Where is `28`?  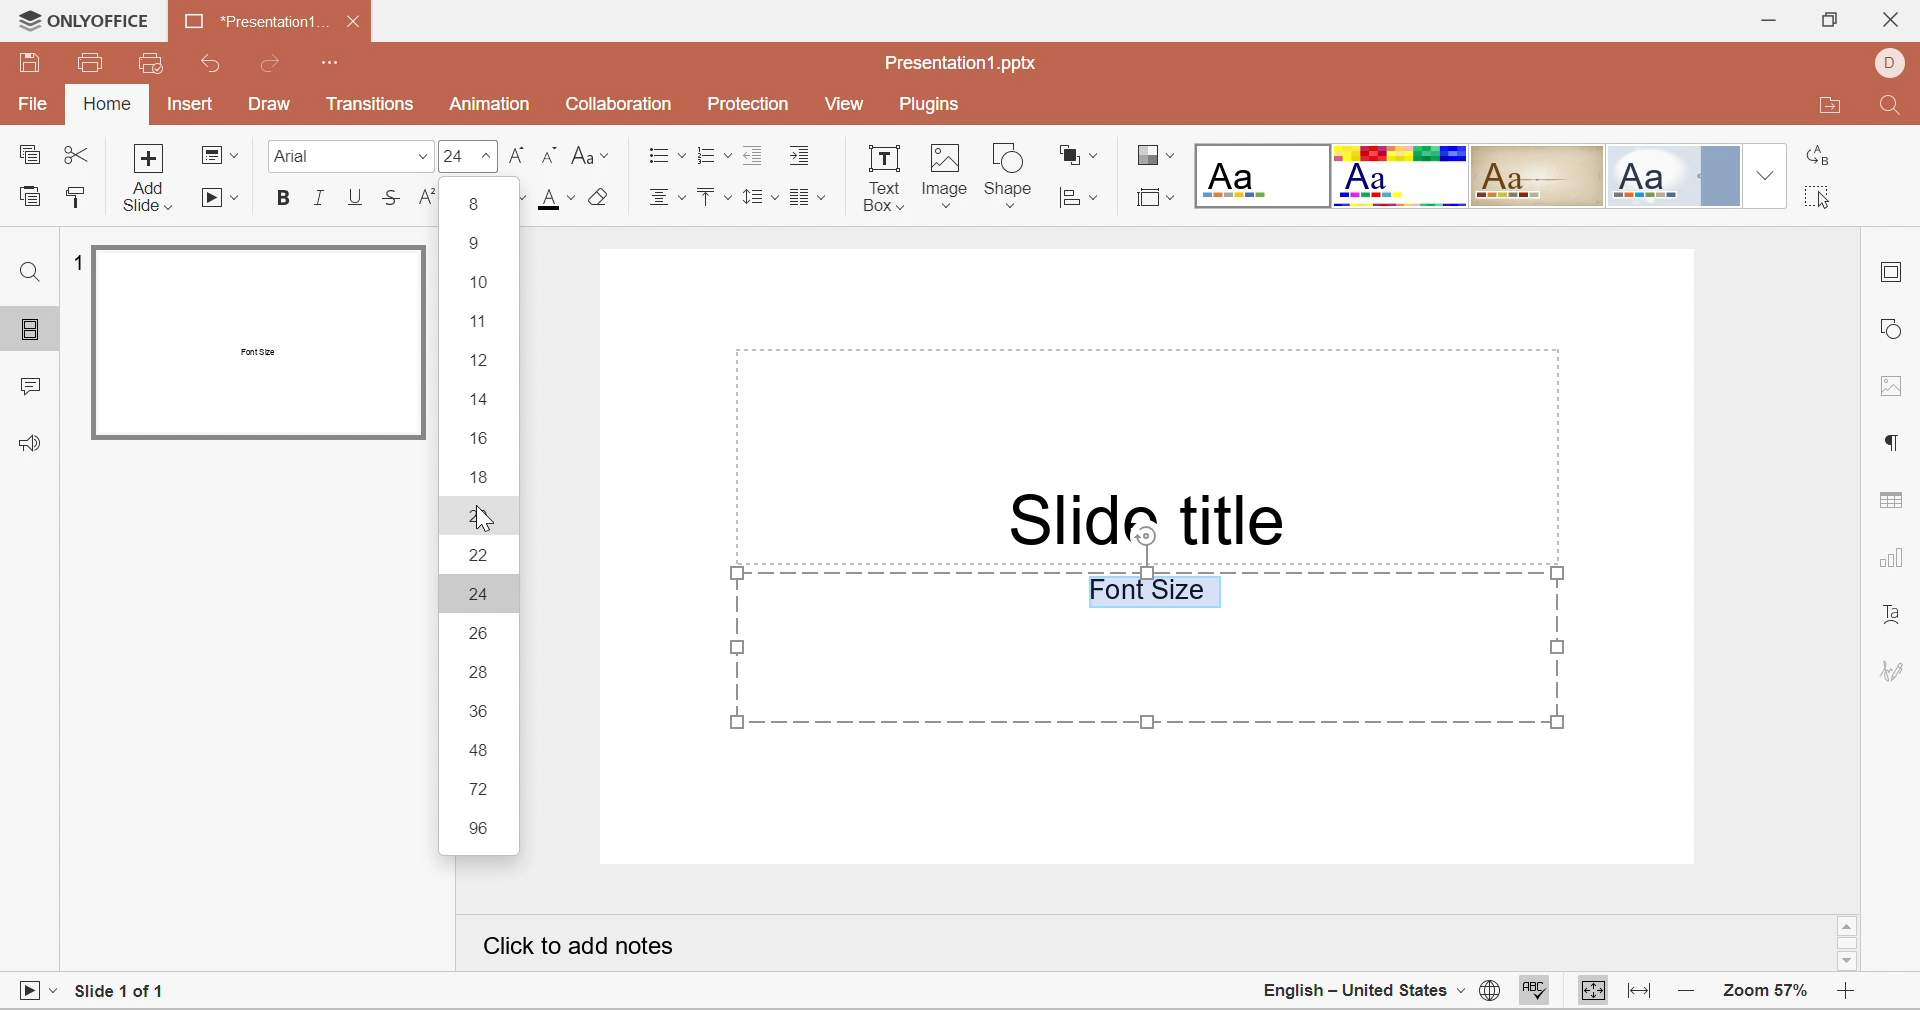 28 is located at coordinates (482, 674).